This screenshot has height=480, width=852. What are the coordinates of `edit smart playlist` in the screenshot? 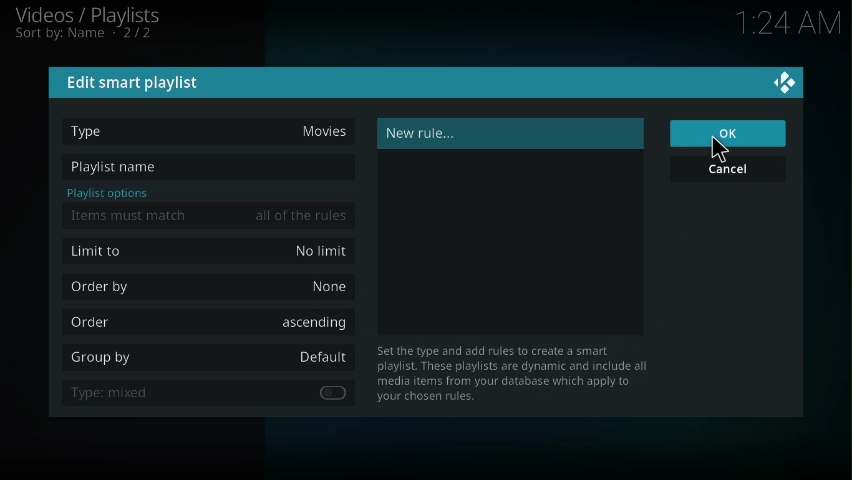 It's located at (142, 83).